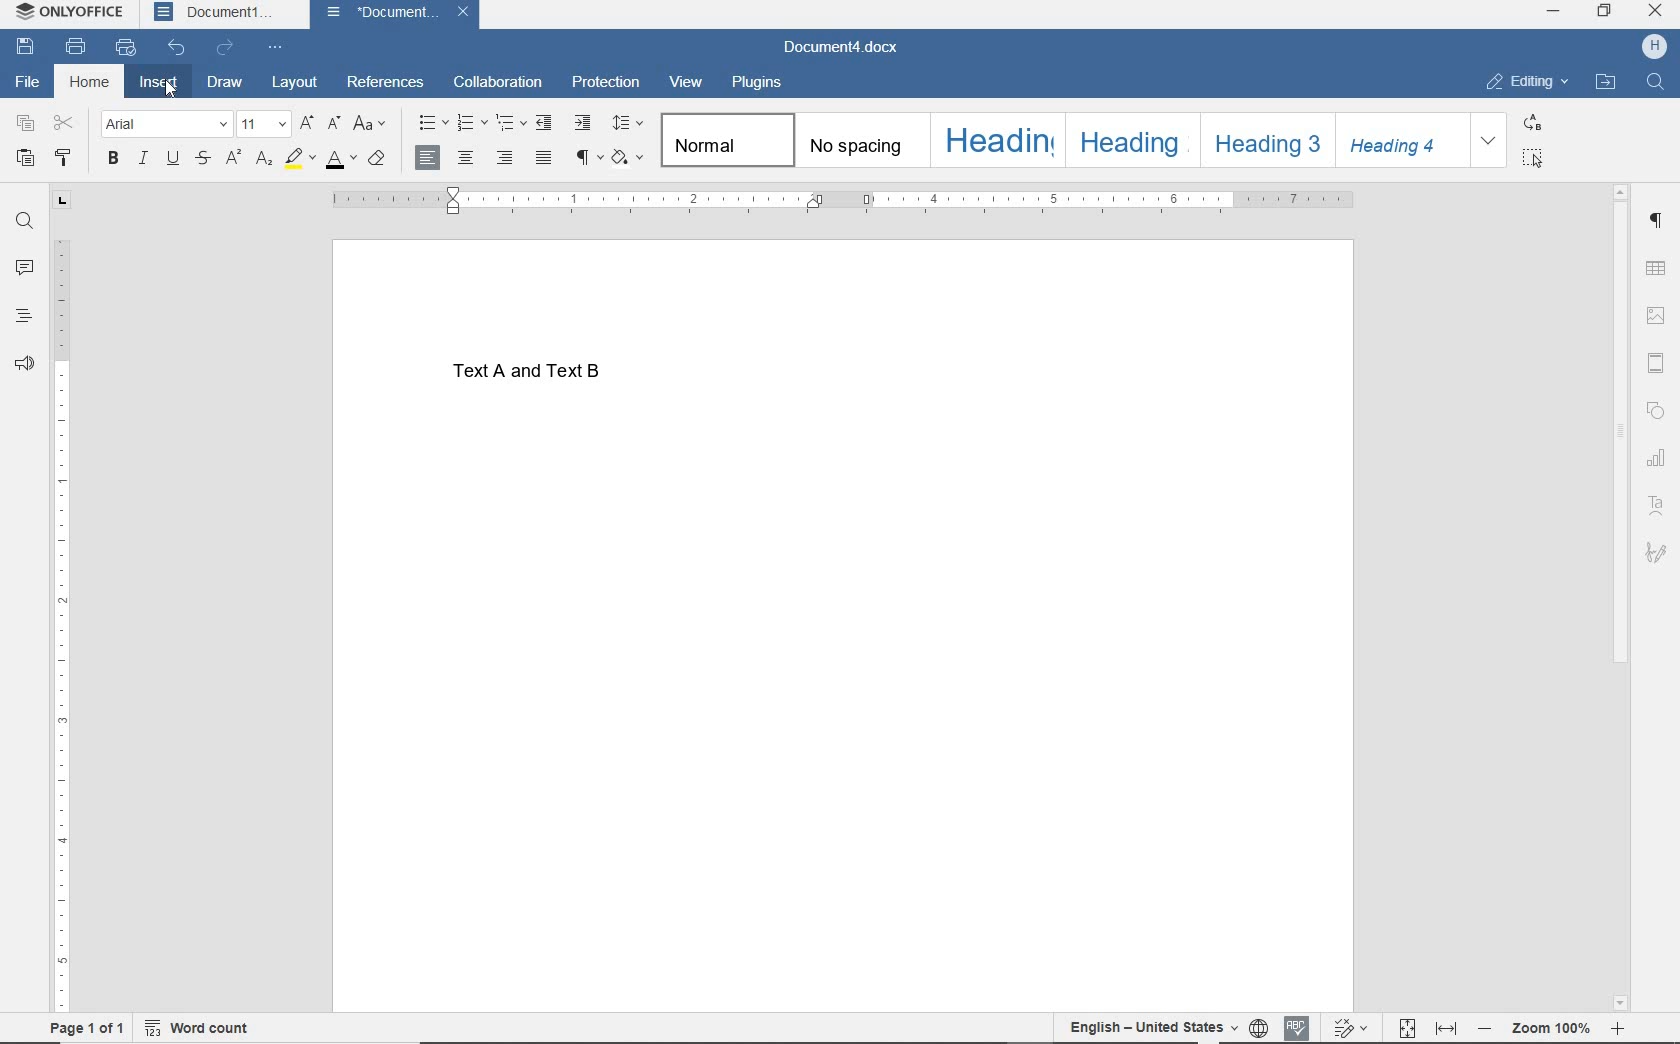  Describe the element at coordinates (25, 158) in the screenshot. I see `PASTE` at that location.